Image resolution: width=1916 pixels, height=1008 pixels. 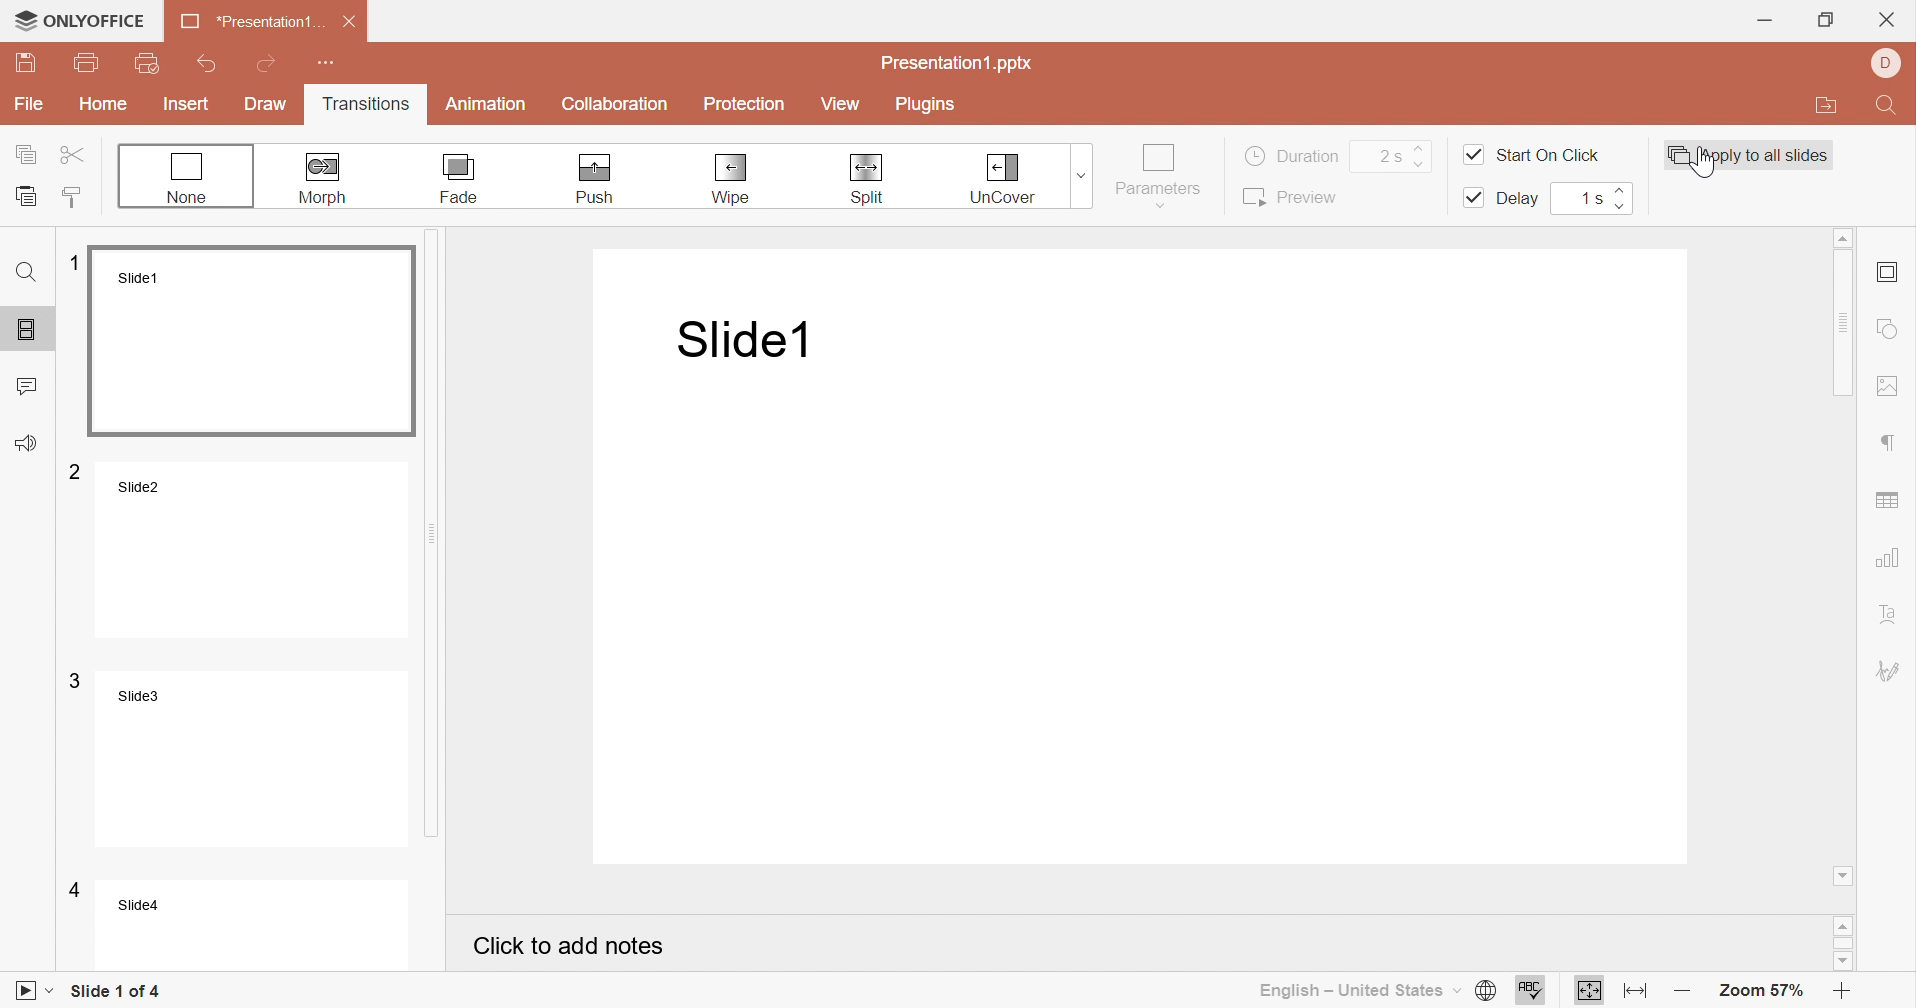 What do you see at coordinates (1843, 994) in the screenshot?
I see `Zoom in` at bounding box center [1843, 994].